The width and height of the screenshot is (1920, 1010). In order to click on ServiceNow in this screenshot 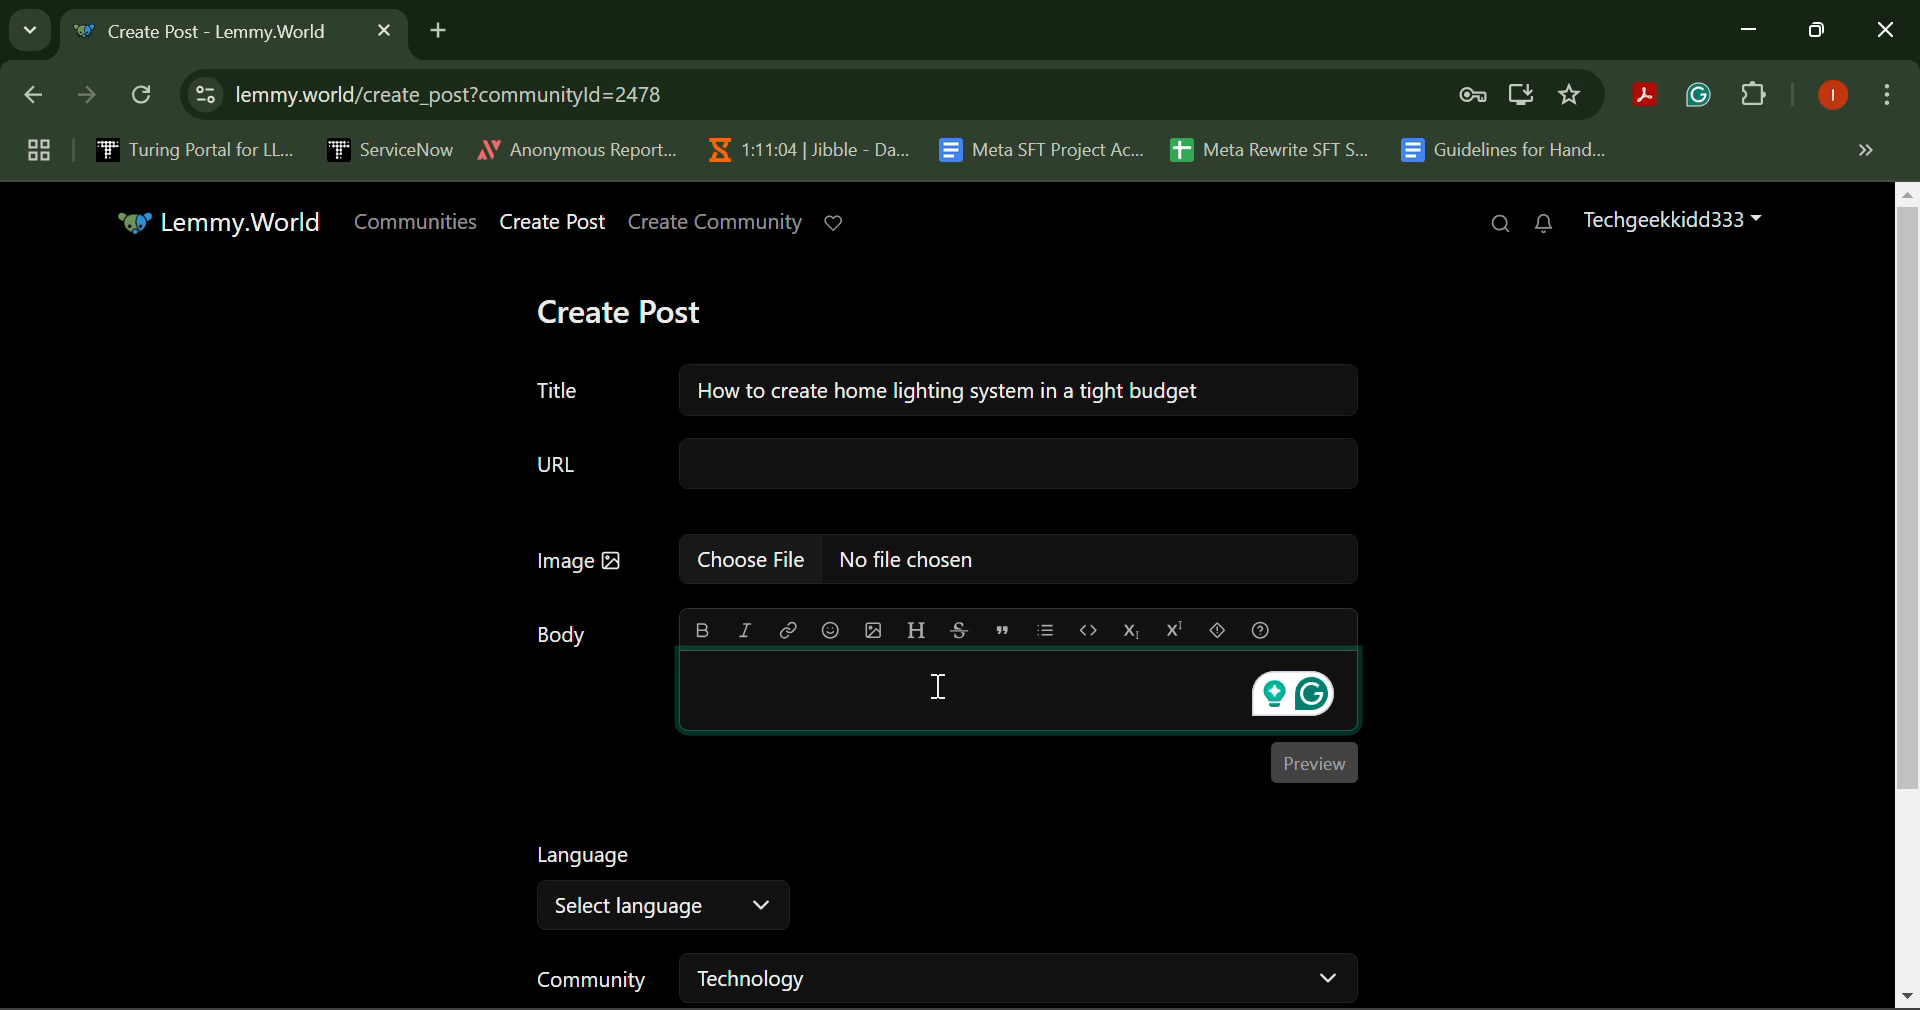, I will do `click(389, 148)`.